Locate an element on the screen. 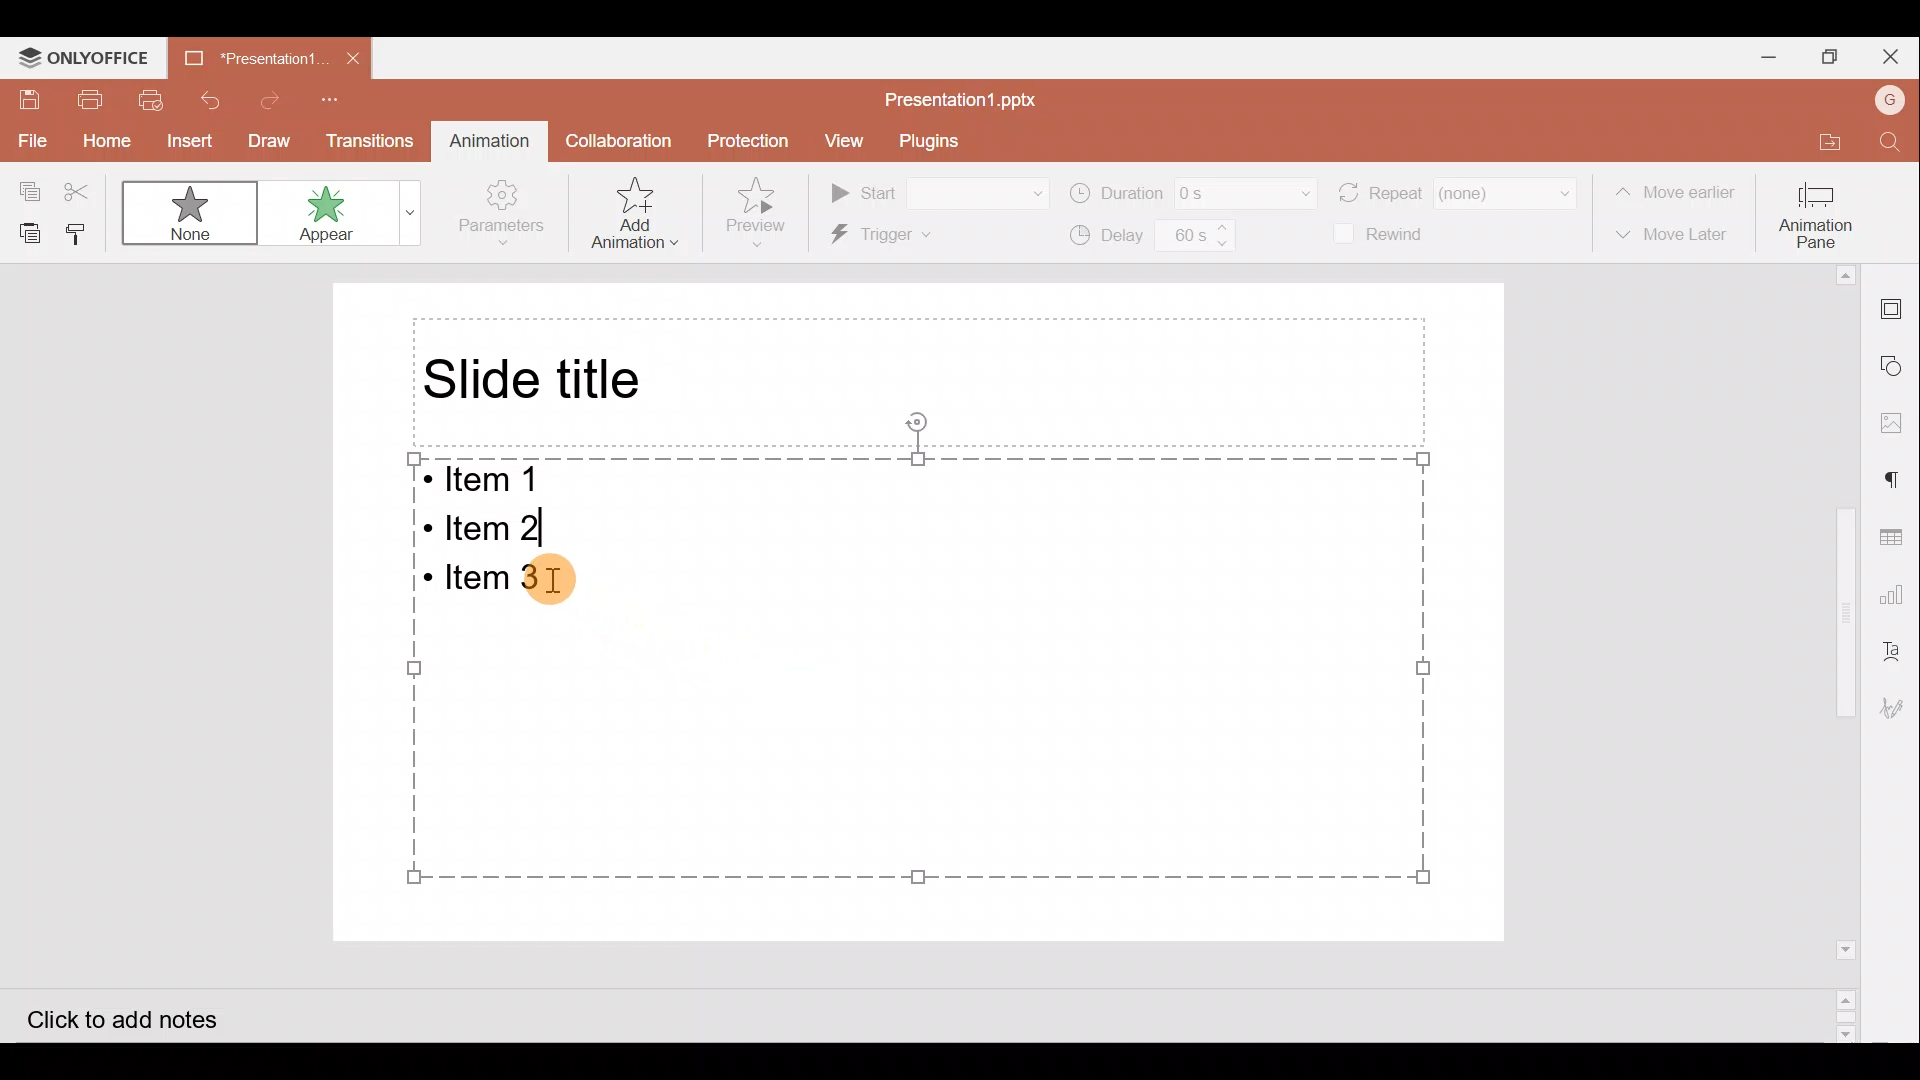  Draw is located at coordinates (265, 141).